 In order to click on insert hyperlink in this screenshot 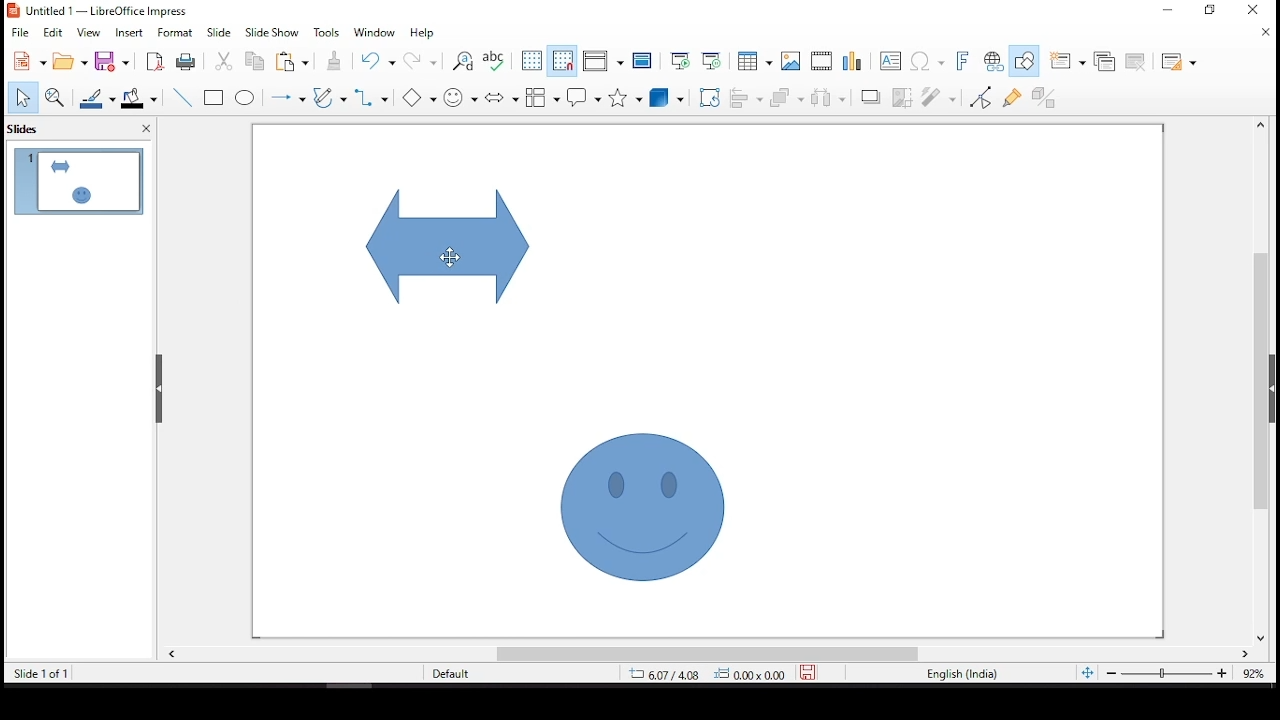, I will do `click(994, 63)`.